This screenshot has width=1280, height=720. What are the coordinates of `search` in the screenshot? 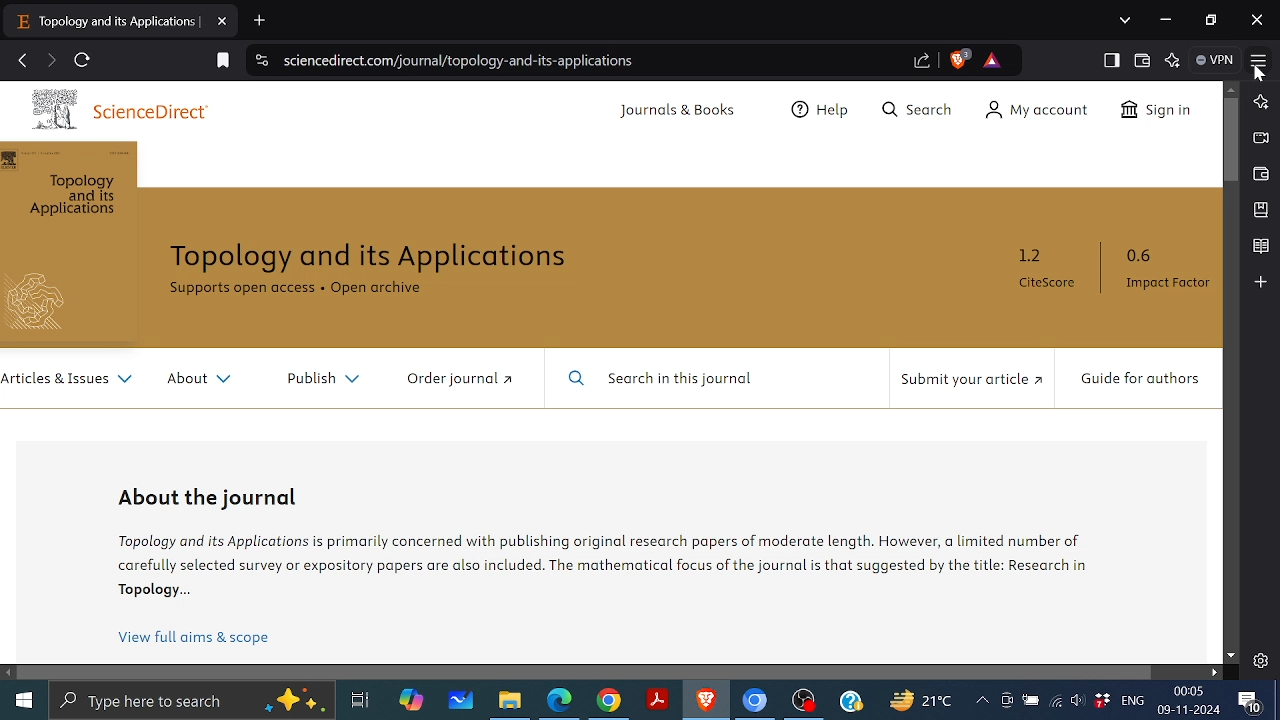 It's located at (915, 110).